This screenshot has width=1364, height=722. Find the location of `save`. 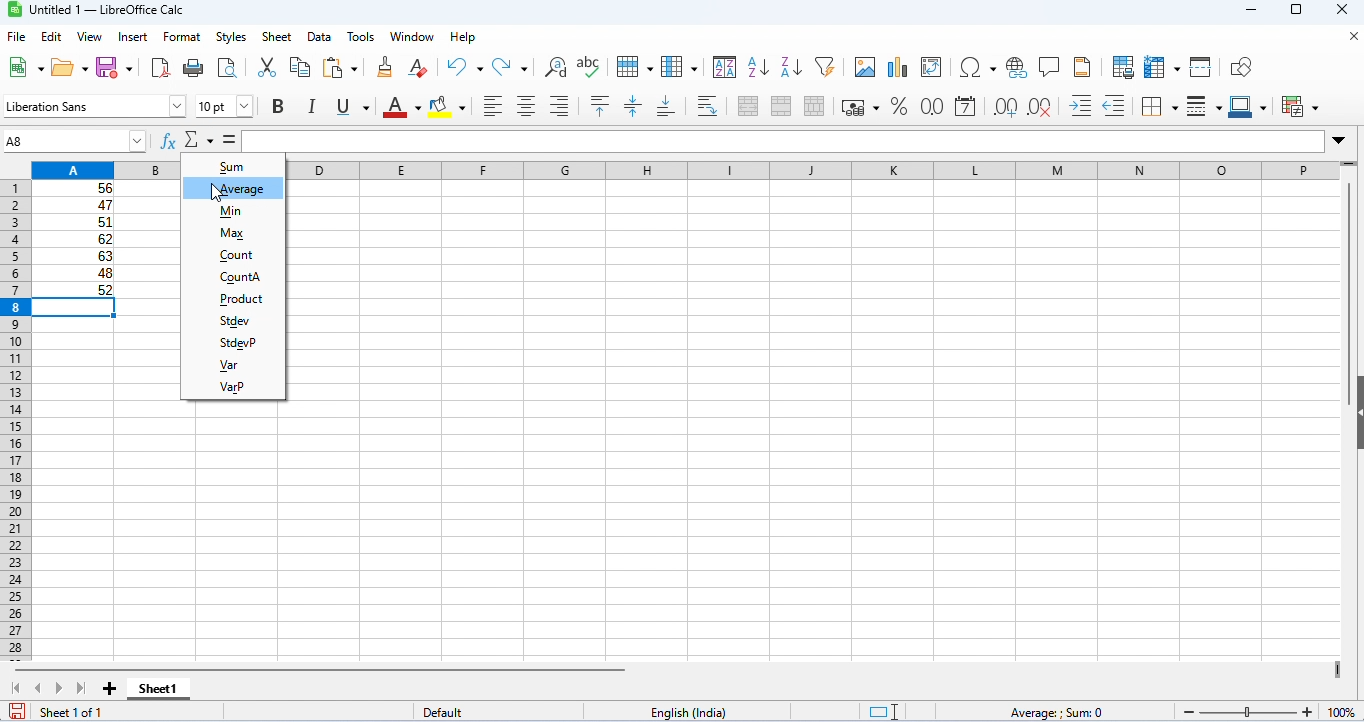

save is located at coordinates (116, 66).